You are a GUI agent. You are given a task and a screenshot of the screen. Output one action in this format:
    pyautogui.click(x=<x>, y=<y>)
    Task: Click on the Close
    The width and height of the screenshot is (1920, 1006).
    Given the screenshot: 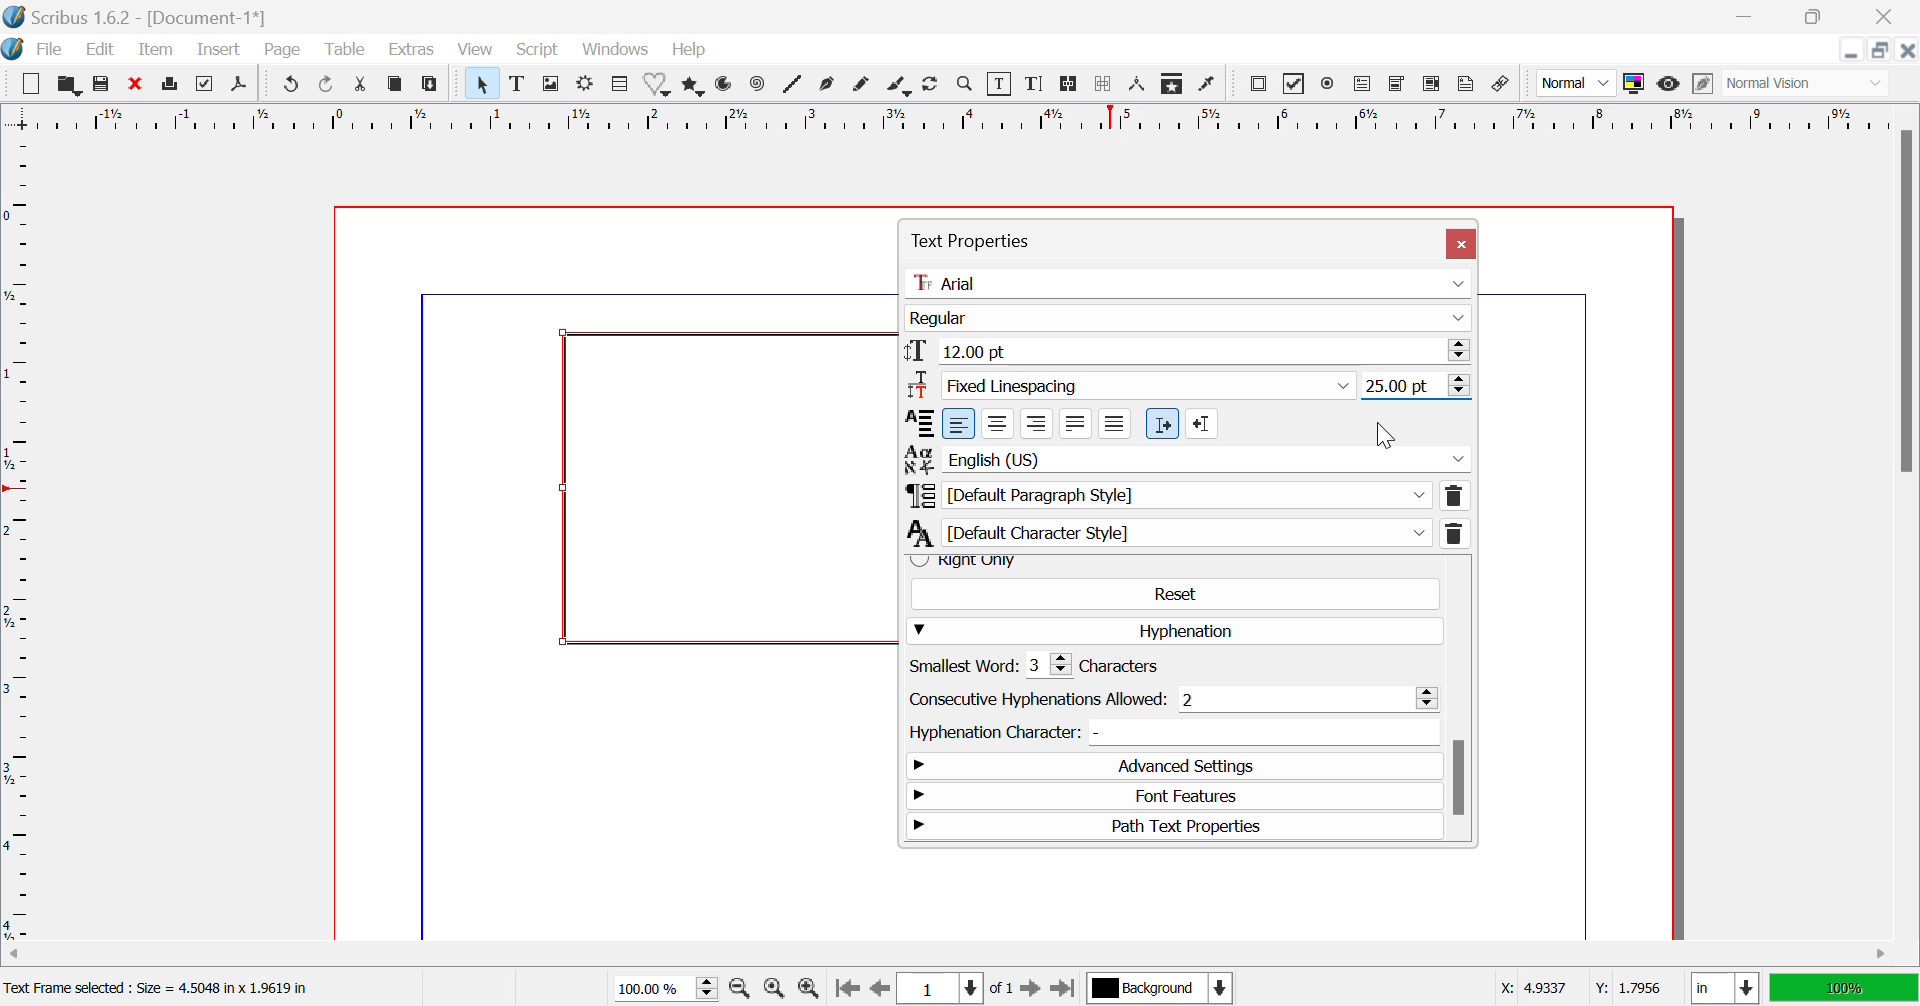 What is the action you would take?
    pyautogui.click(x=1908, y=51)
    